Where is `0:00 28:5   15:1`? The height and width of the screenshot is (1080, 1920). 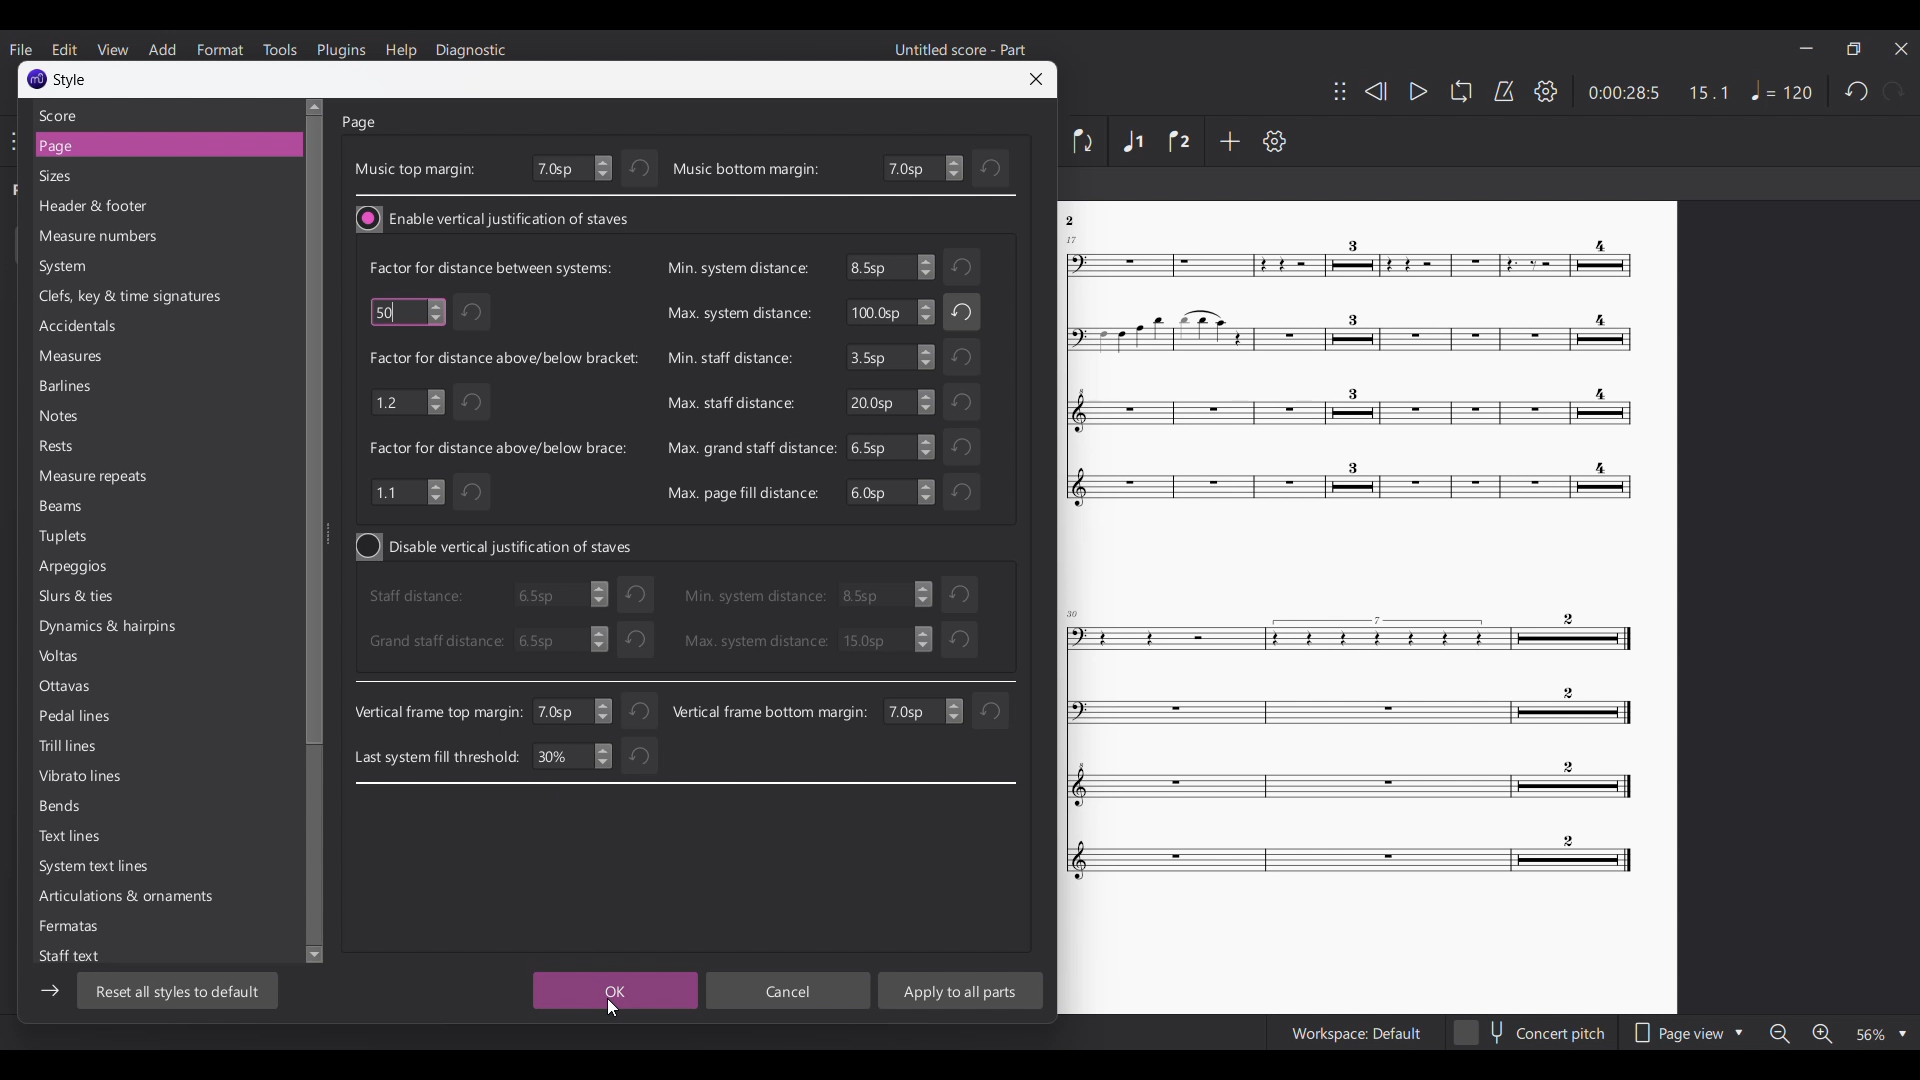
0:00 28:5   15:1 is located at coordinates (1657, 93).